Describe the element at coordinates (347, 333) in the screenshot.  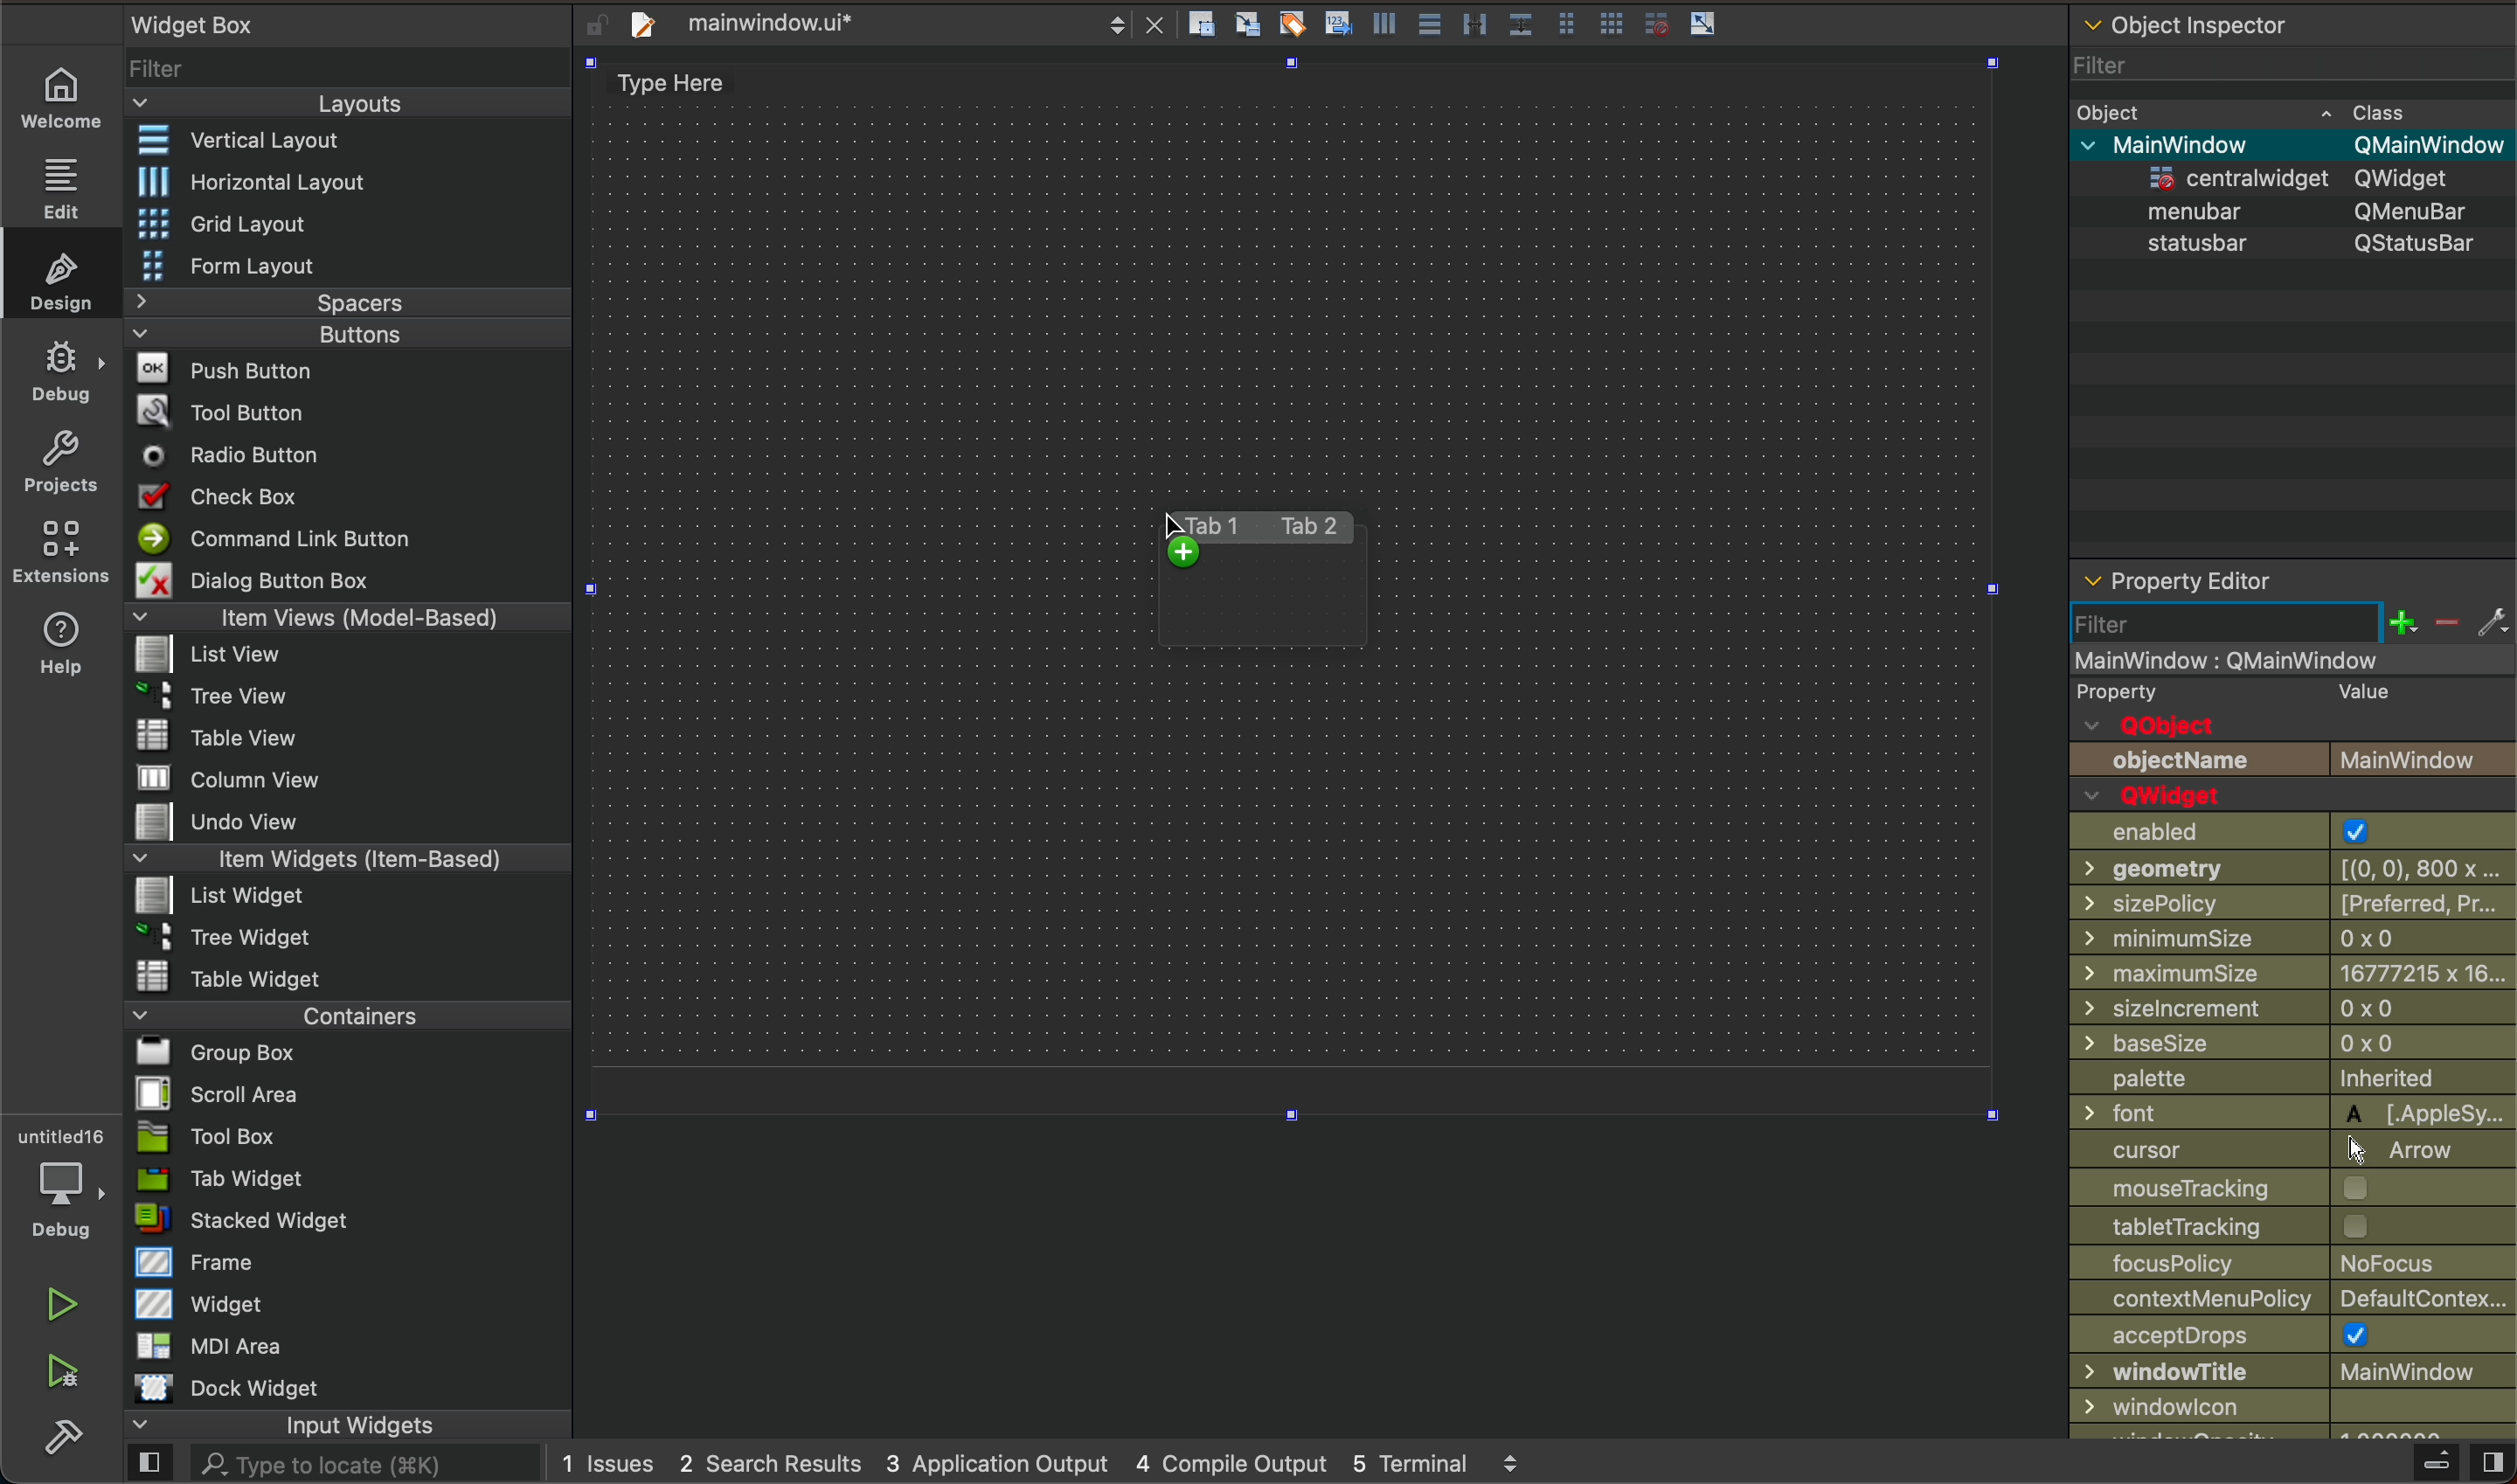
I see `Buttons` at that location.